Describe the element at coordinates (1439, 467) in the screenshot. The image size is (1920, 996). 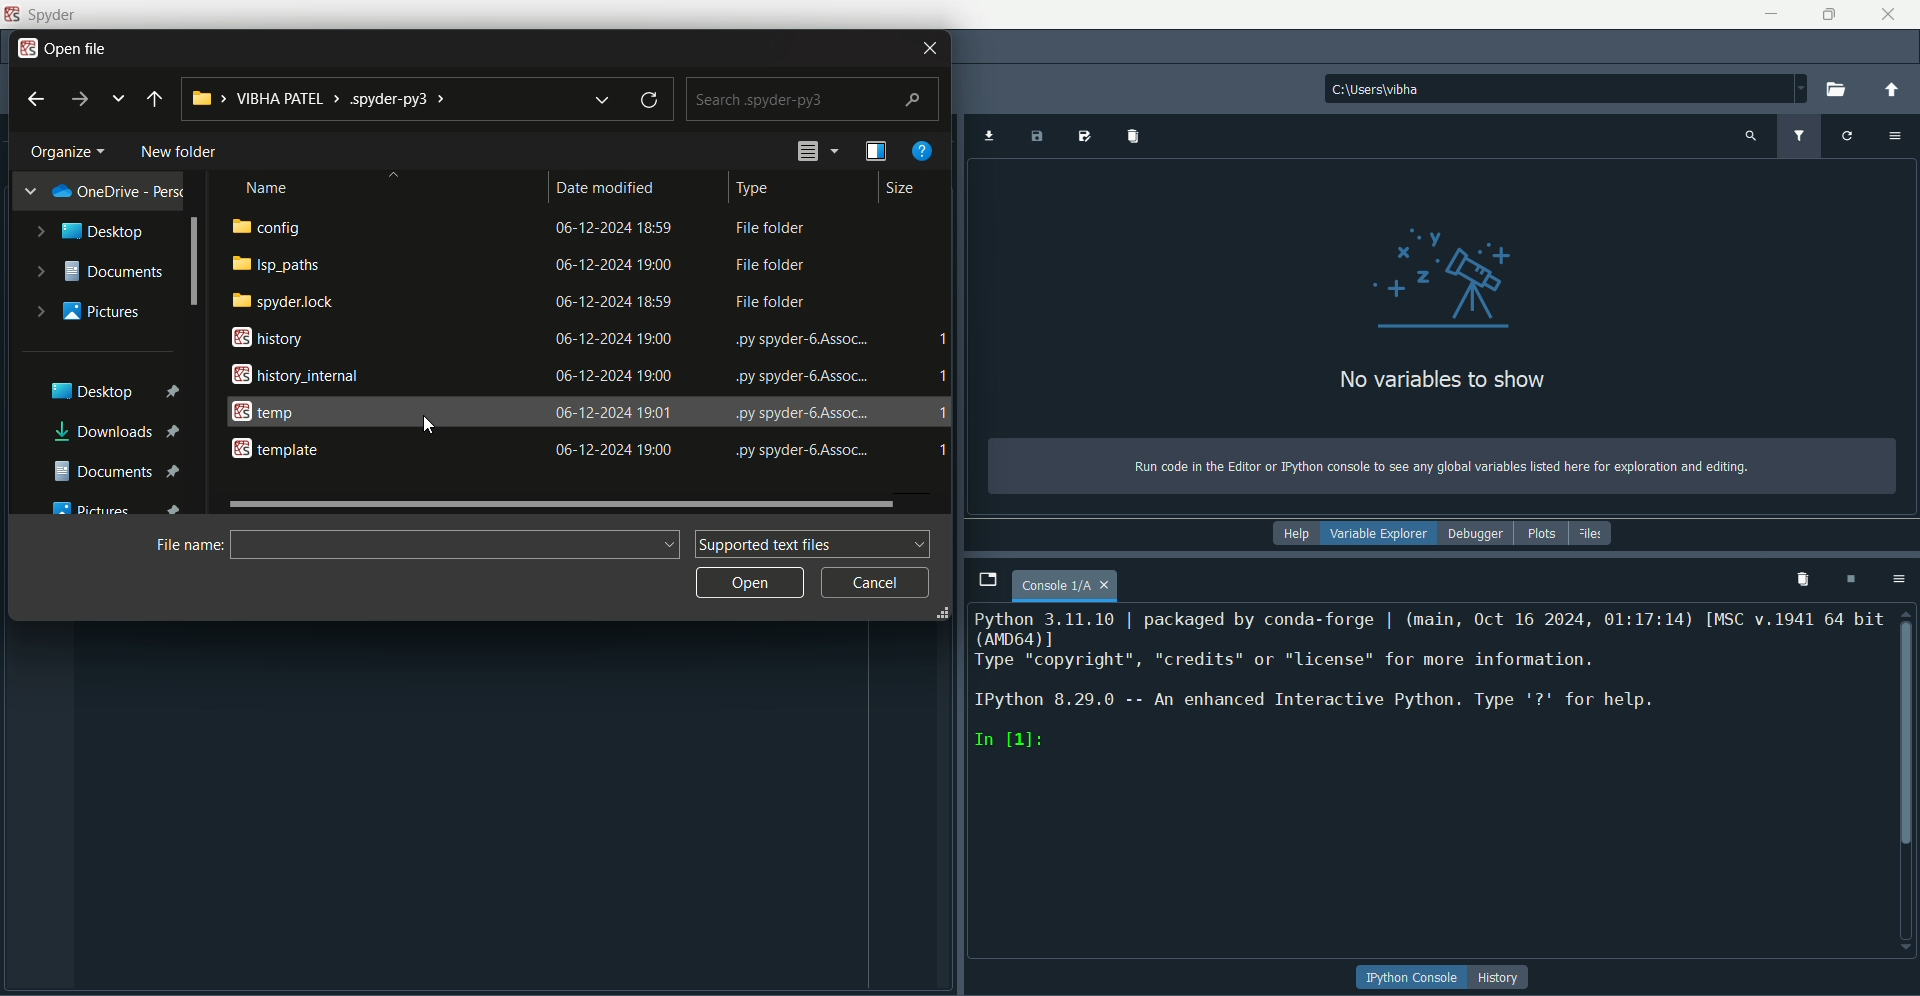
I see `text` at that location.